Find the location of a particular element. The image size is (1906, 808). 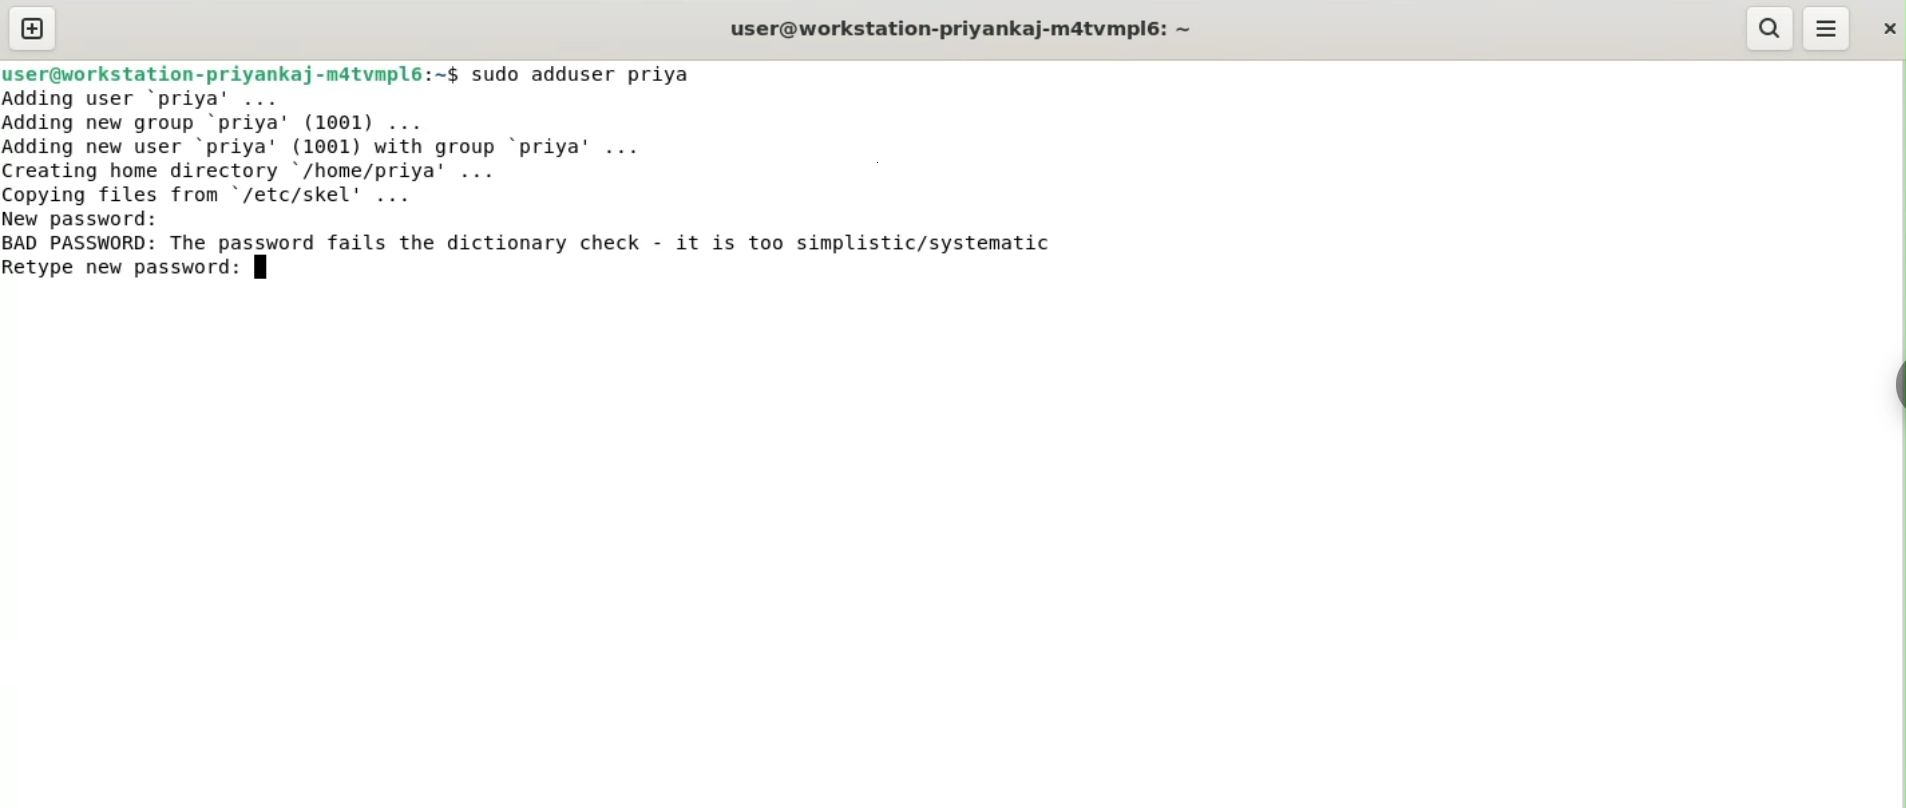

Adding user ‘priya’ ...

Adding new group ‘priya’ (1001) ...

Adding new user ‘priya' (1001) with group ‘priya’ ...
Creating home directory /home/priya’ ...

Copving files from "/etc/skel' ... is located at coordinates (387, 145).